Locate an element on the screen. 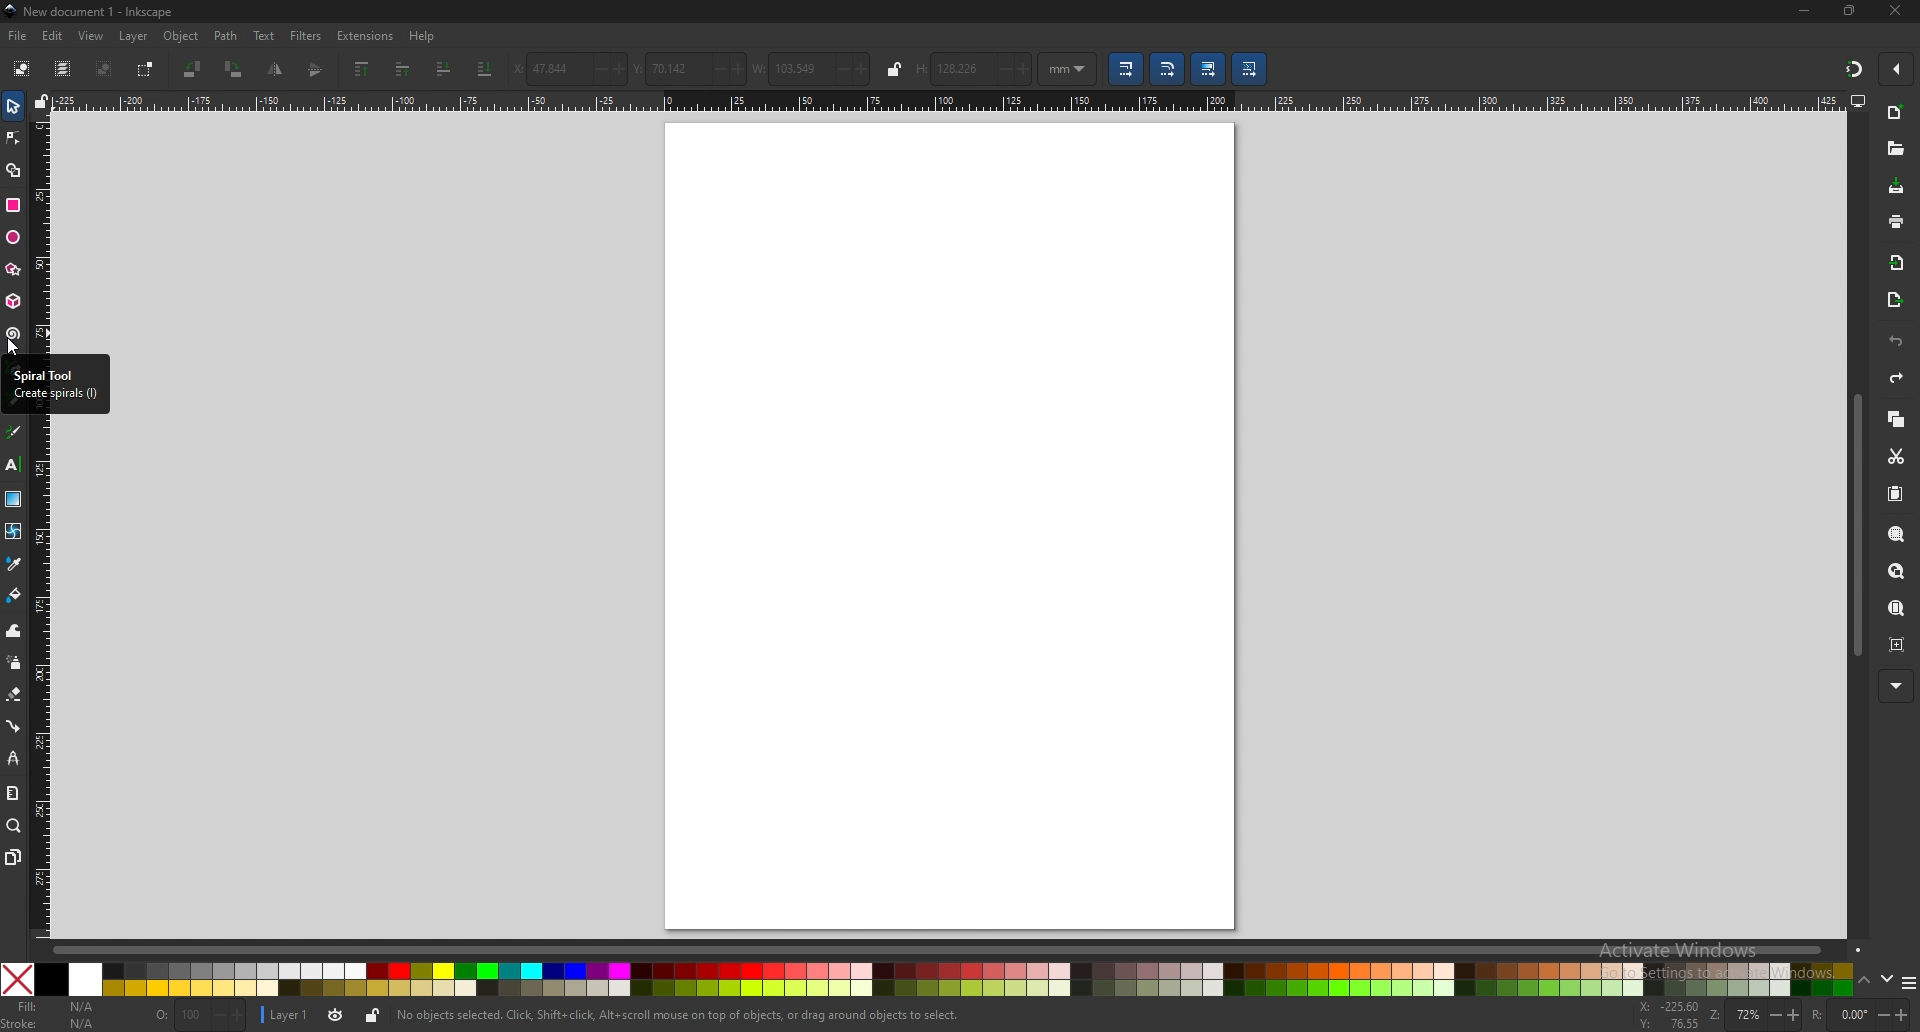 Image resolution: width=1920 pixels, height=1032 pixels. zoom selection is located at coordinates (1895, 535).